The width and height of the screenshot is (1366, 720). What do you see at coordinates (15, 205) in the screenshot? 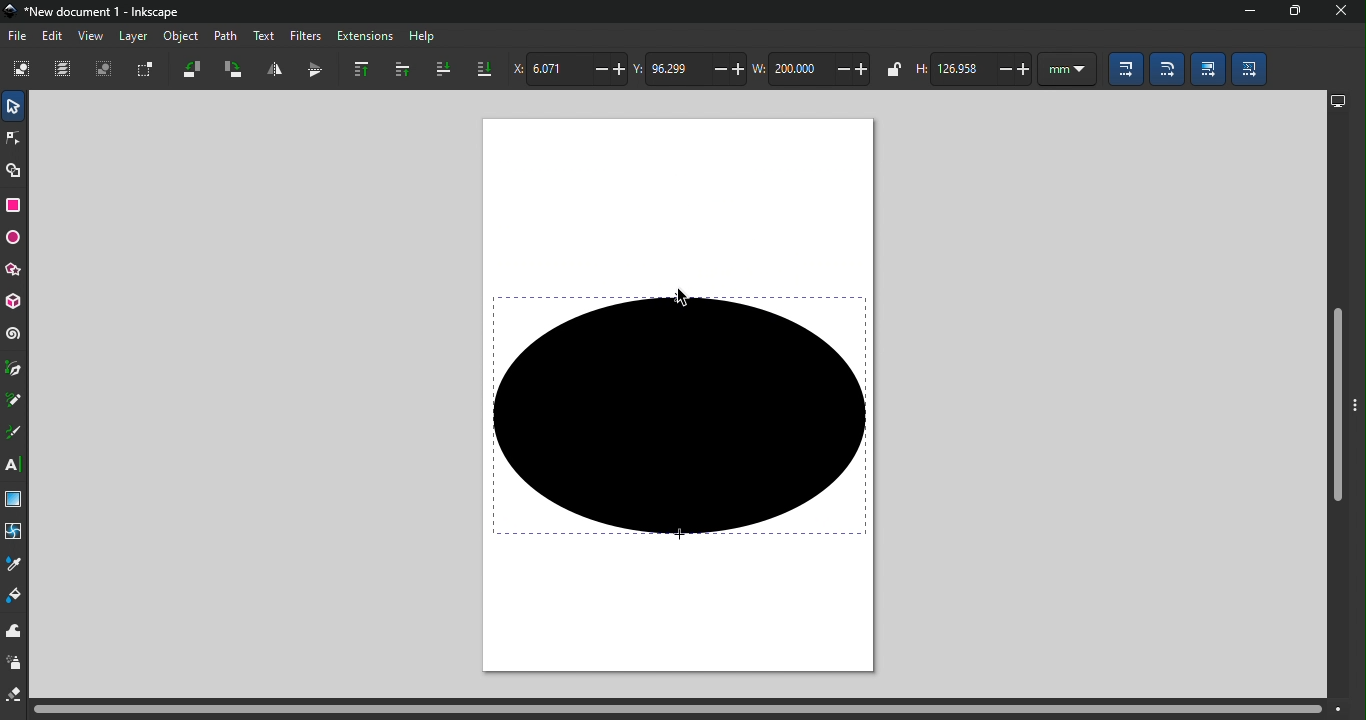
I see `Rectangle tool` at bounding box center [15, 205].